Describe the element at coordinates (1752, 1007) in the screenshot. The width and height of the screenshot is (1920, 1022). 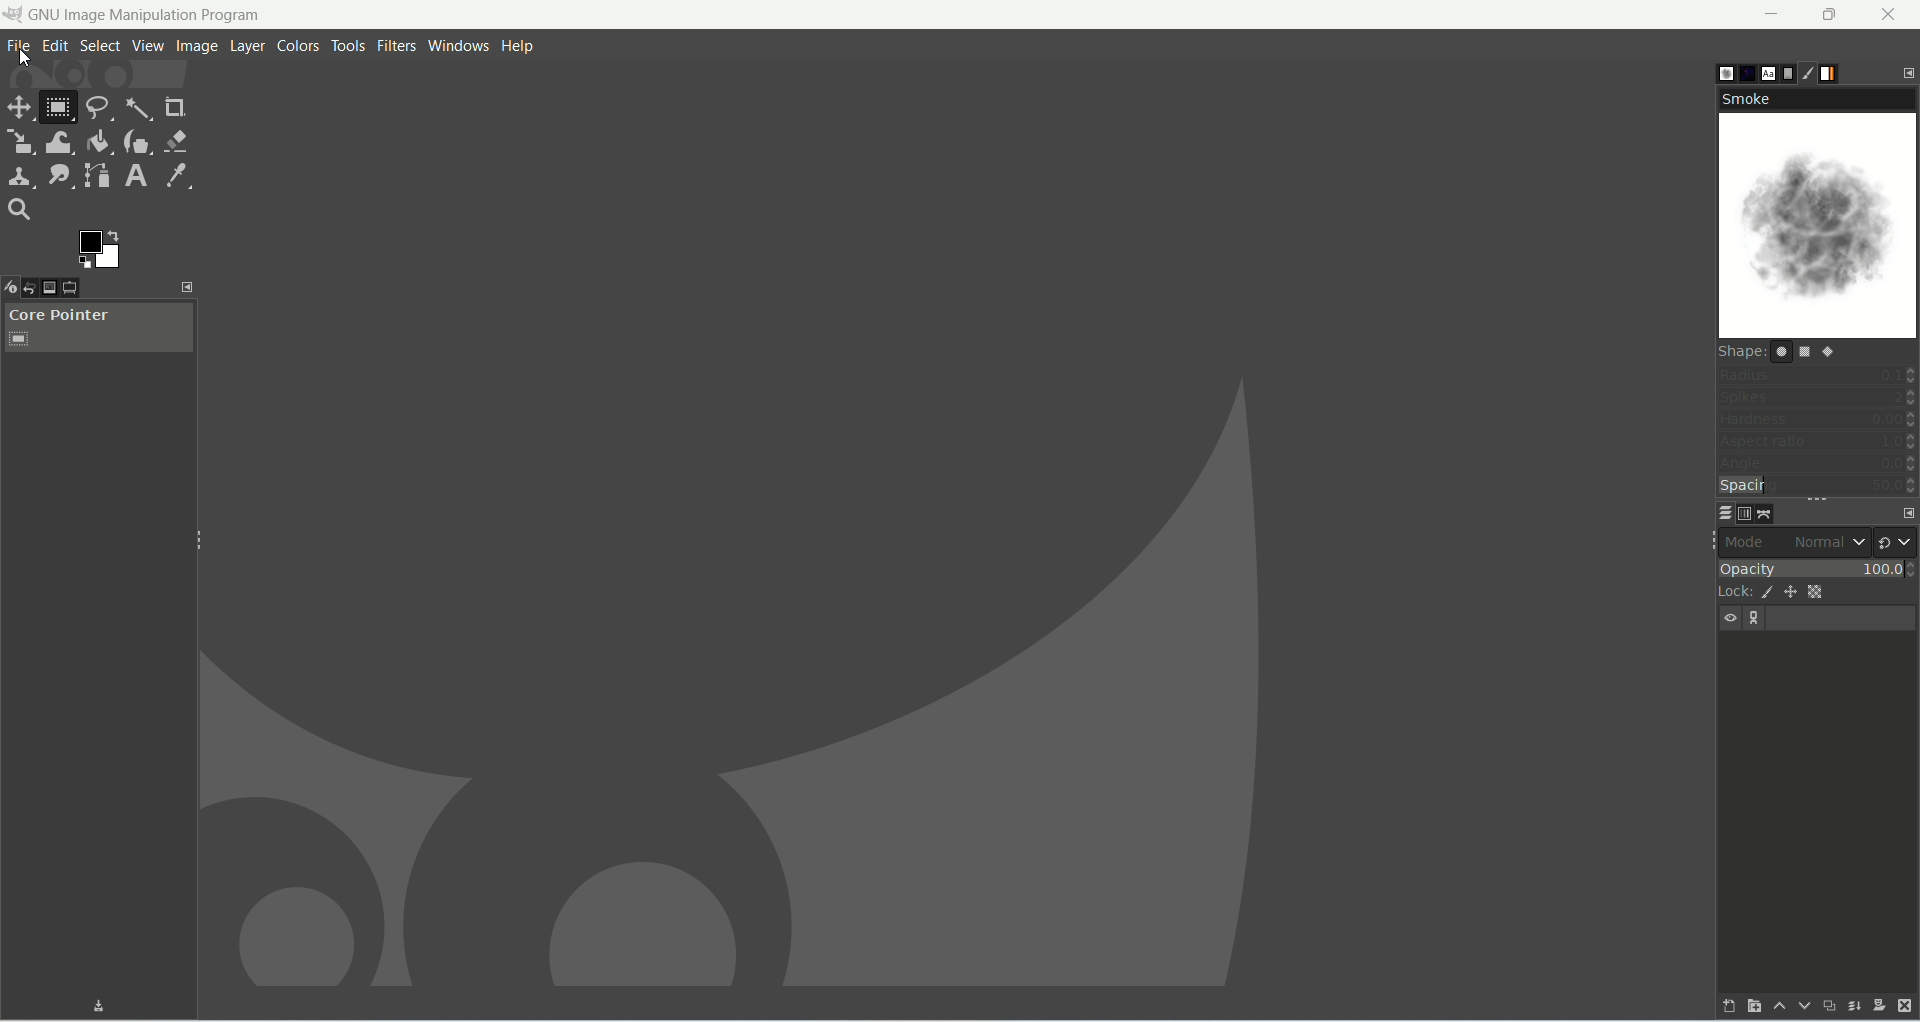
I see `create a new layer` at that location.